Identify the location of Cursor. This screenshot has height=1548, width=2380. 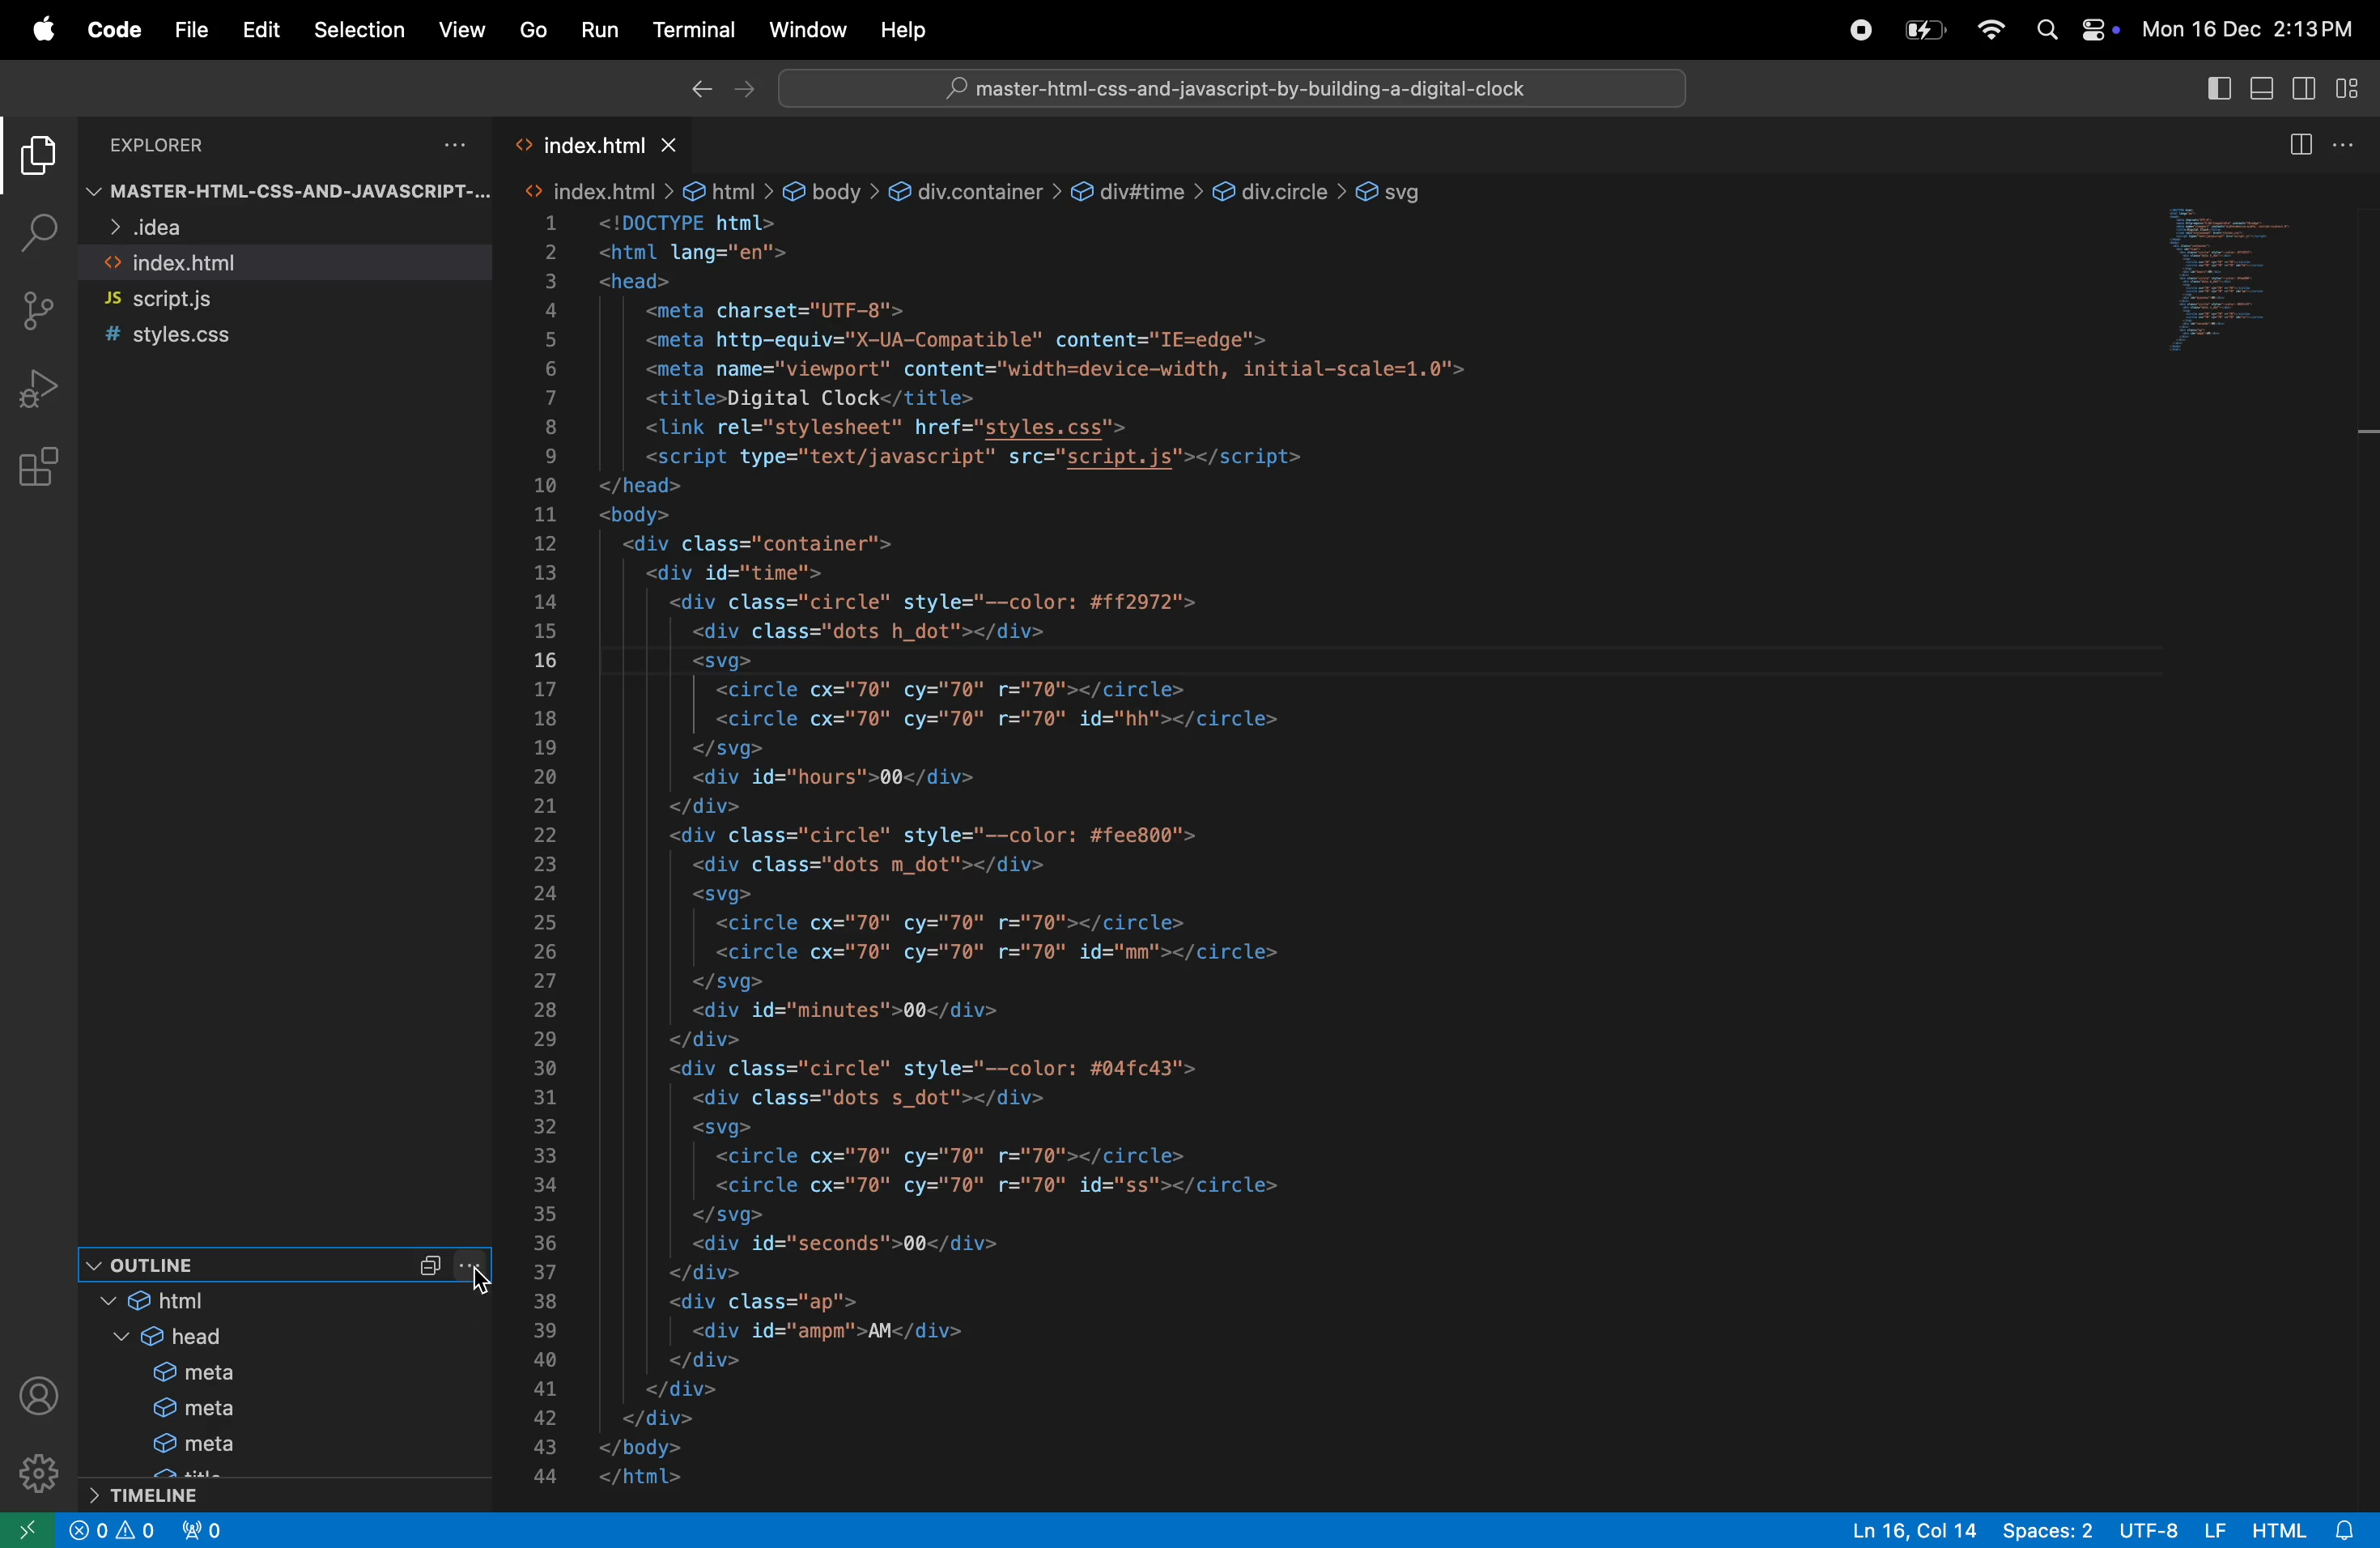
(480, 1282).